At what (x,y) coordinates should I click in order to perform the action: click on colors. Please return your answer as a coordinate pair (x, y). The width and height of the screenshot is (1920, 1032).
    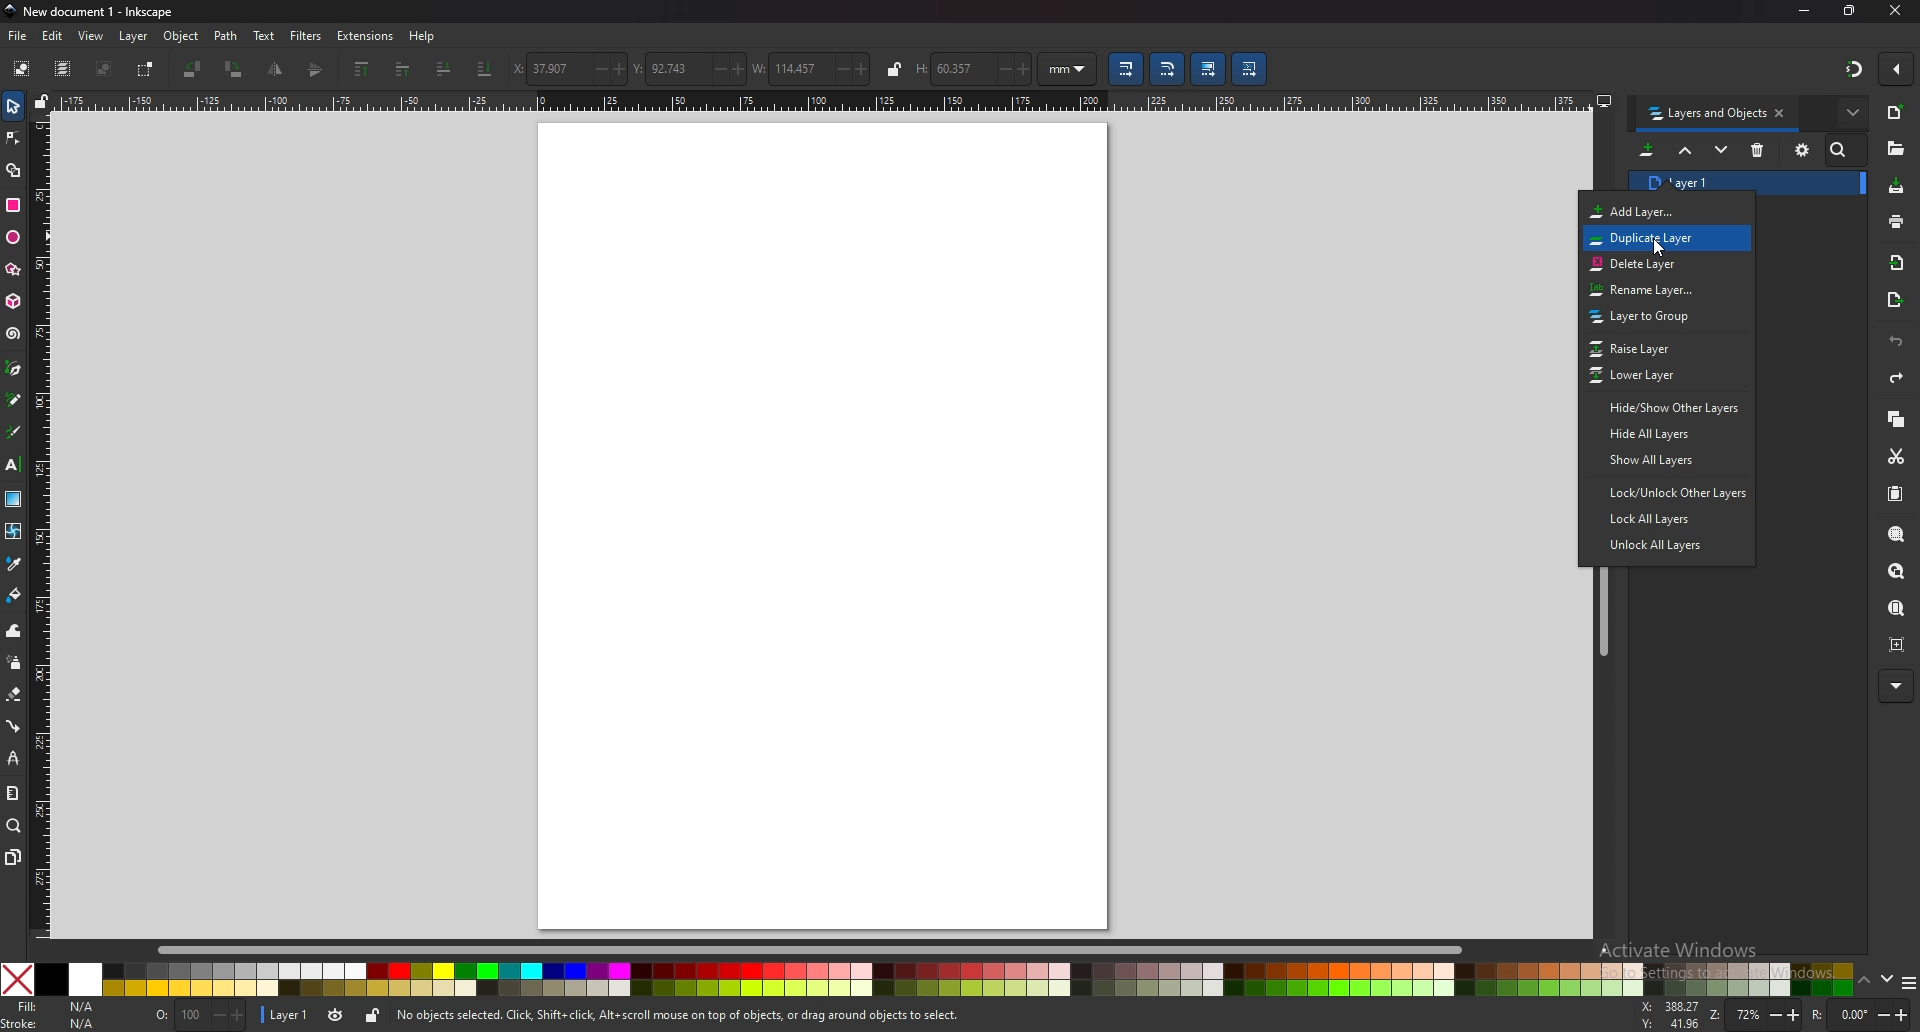
    Looking at the image, I should click on (978, 980).